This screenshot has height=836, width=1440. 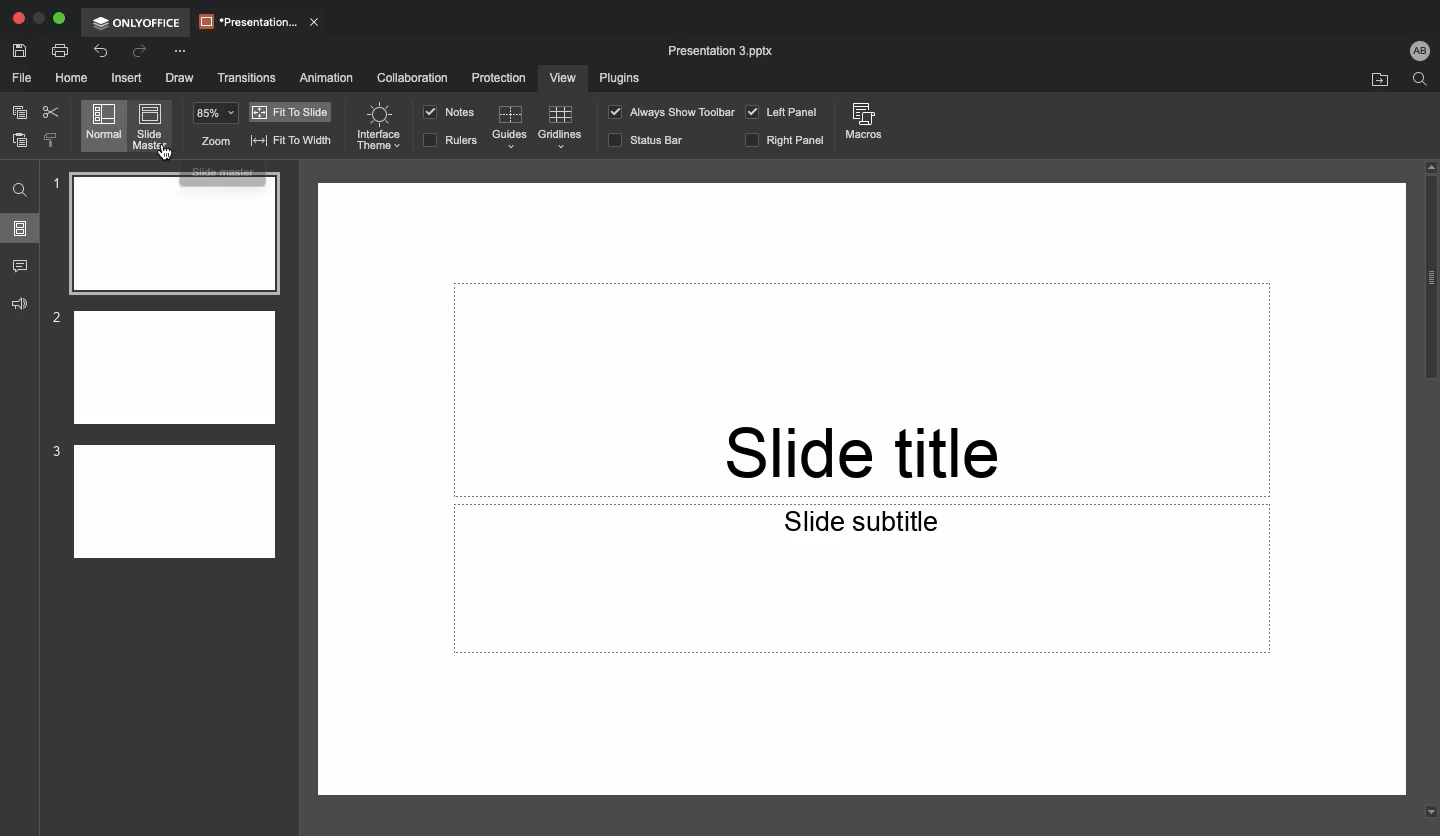 What do you see at coordinates (19, 50) in the screenshot?
I see `Save` at bounding box center [19, 50].